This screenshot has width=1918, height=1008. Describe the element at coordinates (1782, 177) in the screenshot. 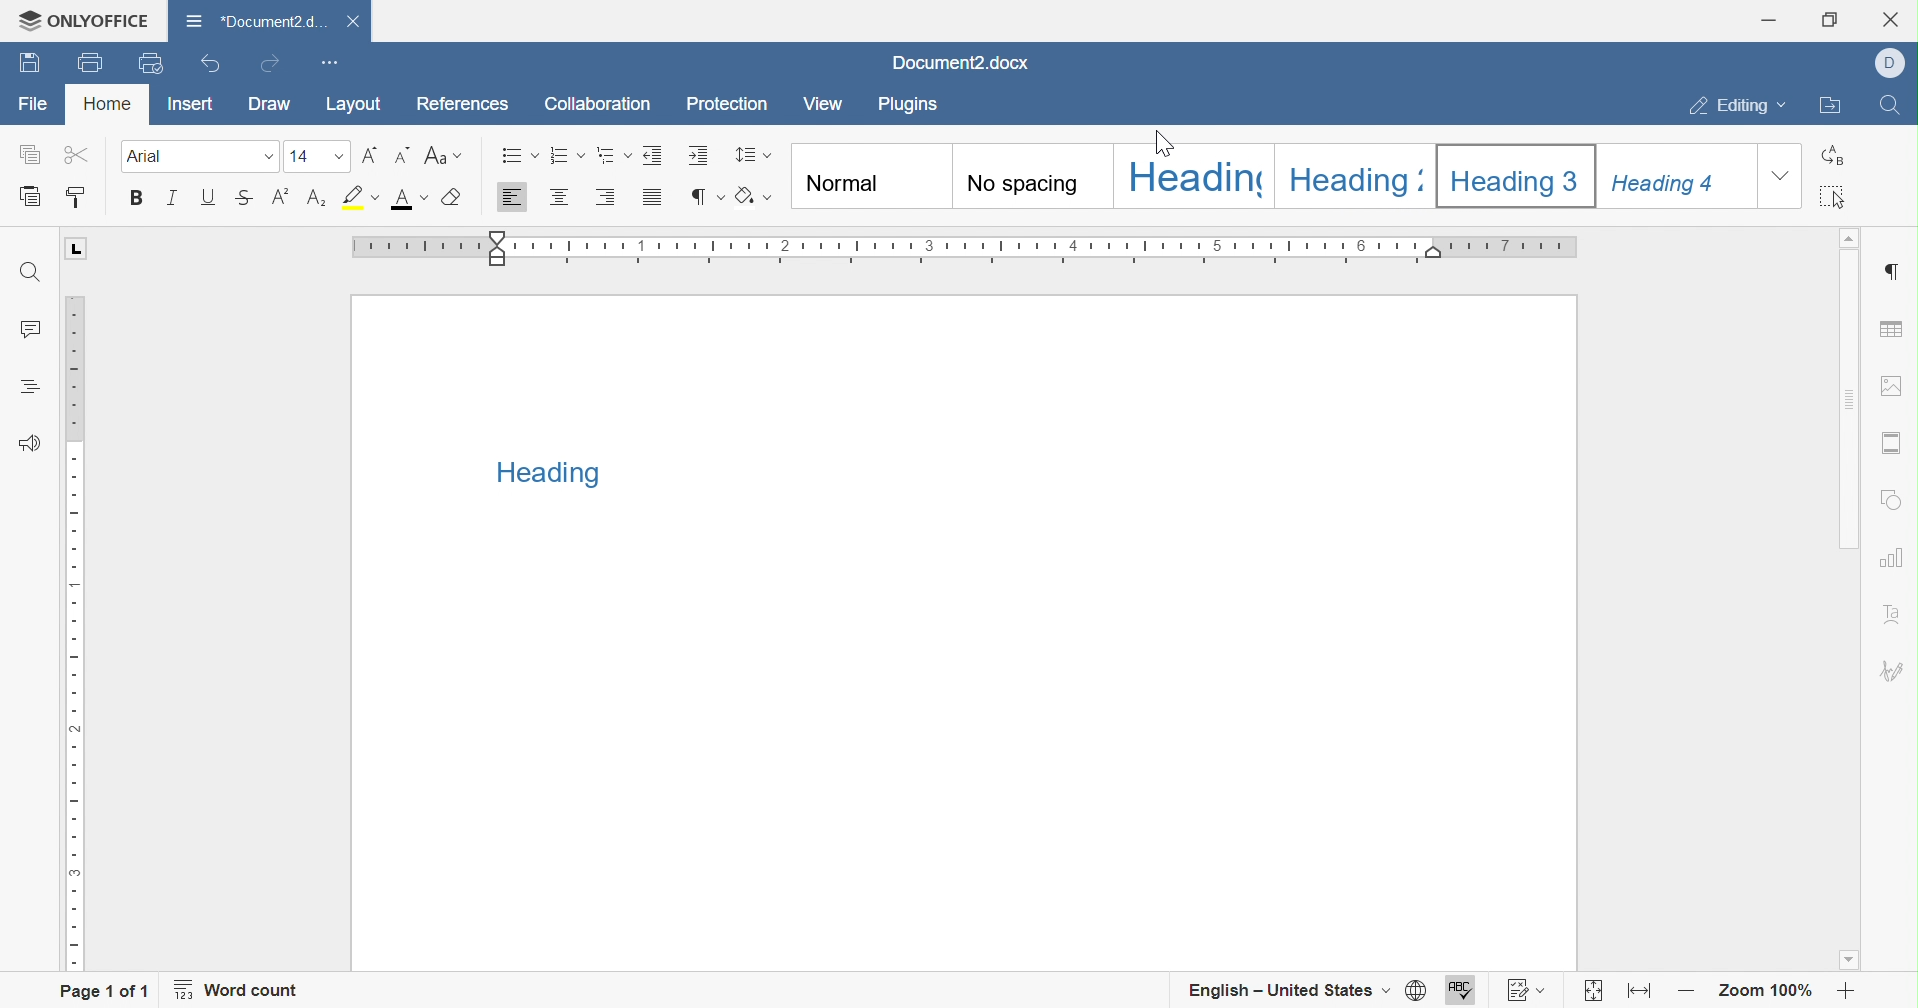

I see `Drop Down` at that location.